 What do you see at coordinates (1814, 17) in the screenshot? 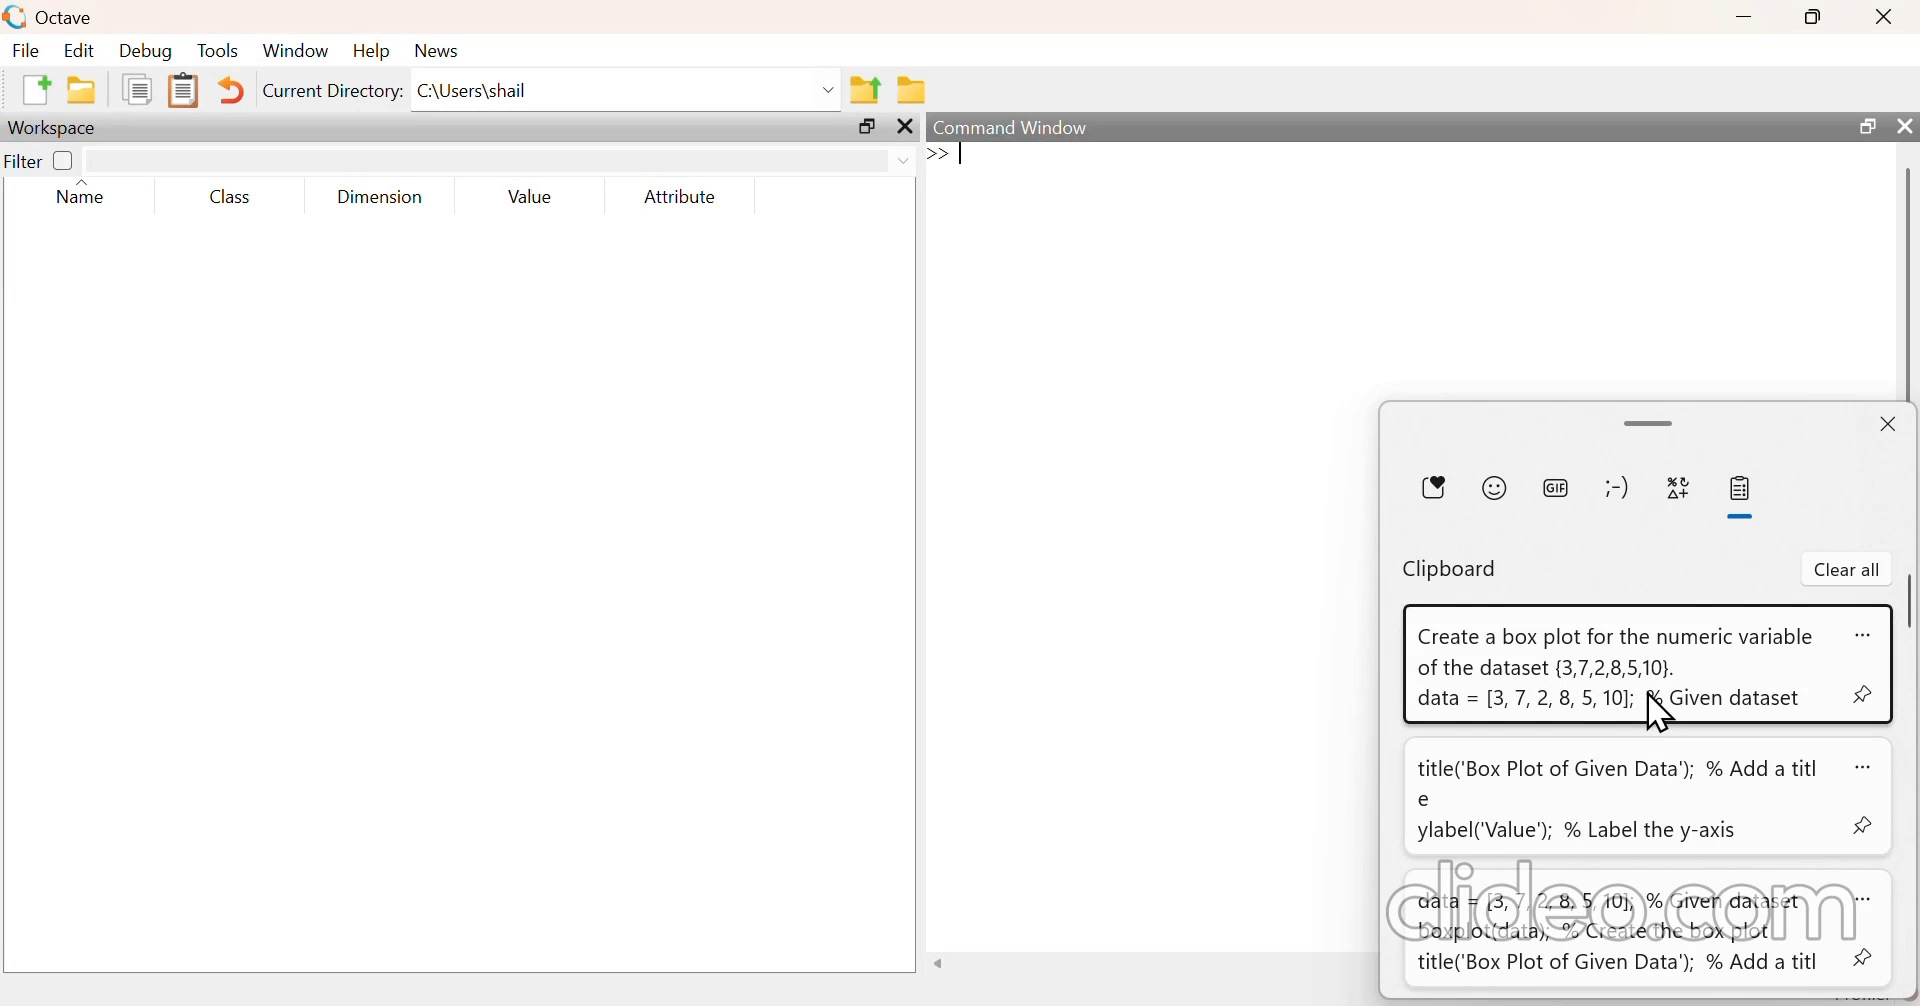
I see `maximize` at bounding box center [1814, 17].